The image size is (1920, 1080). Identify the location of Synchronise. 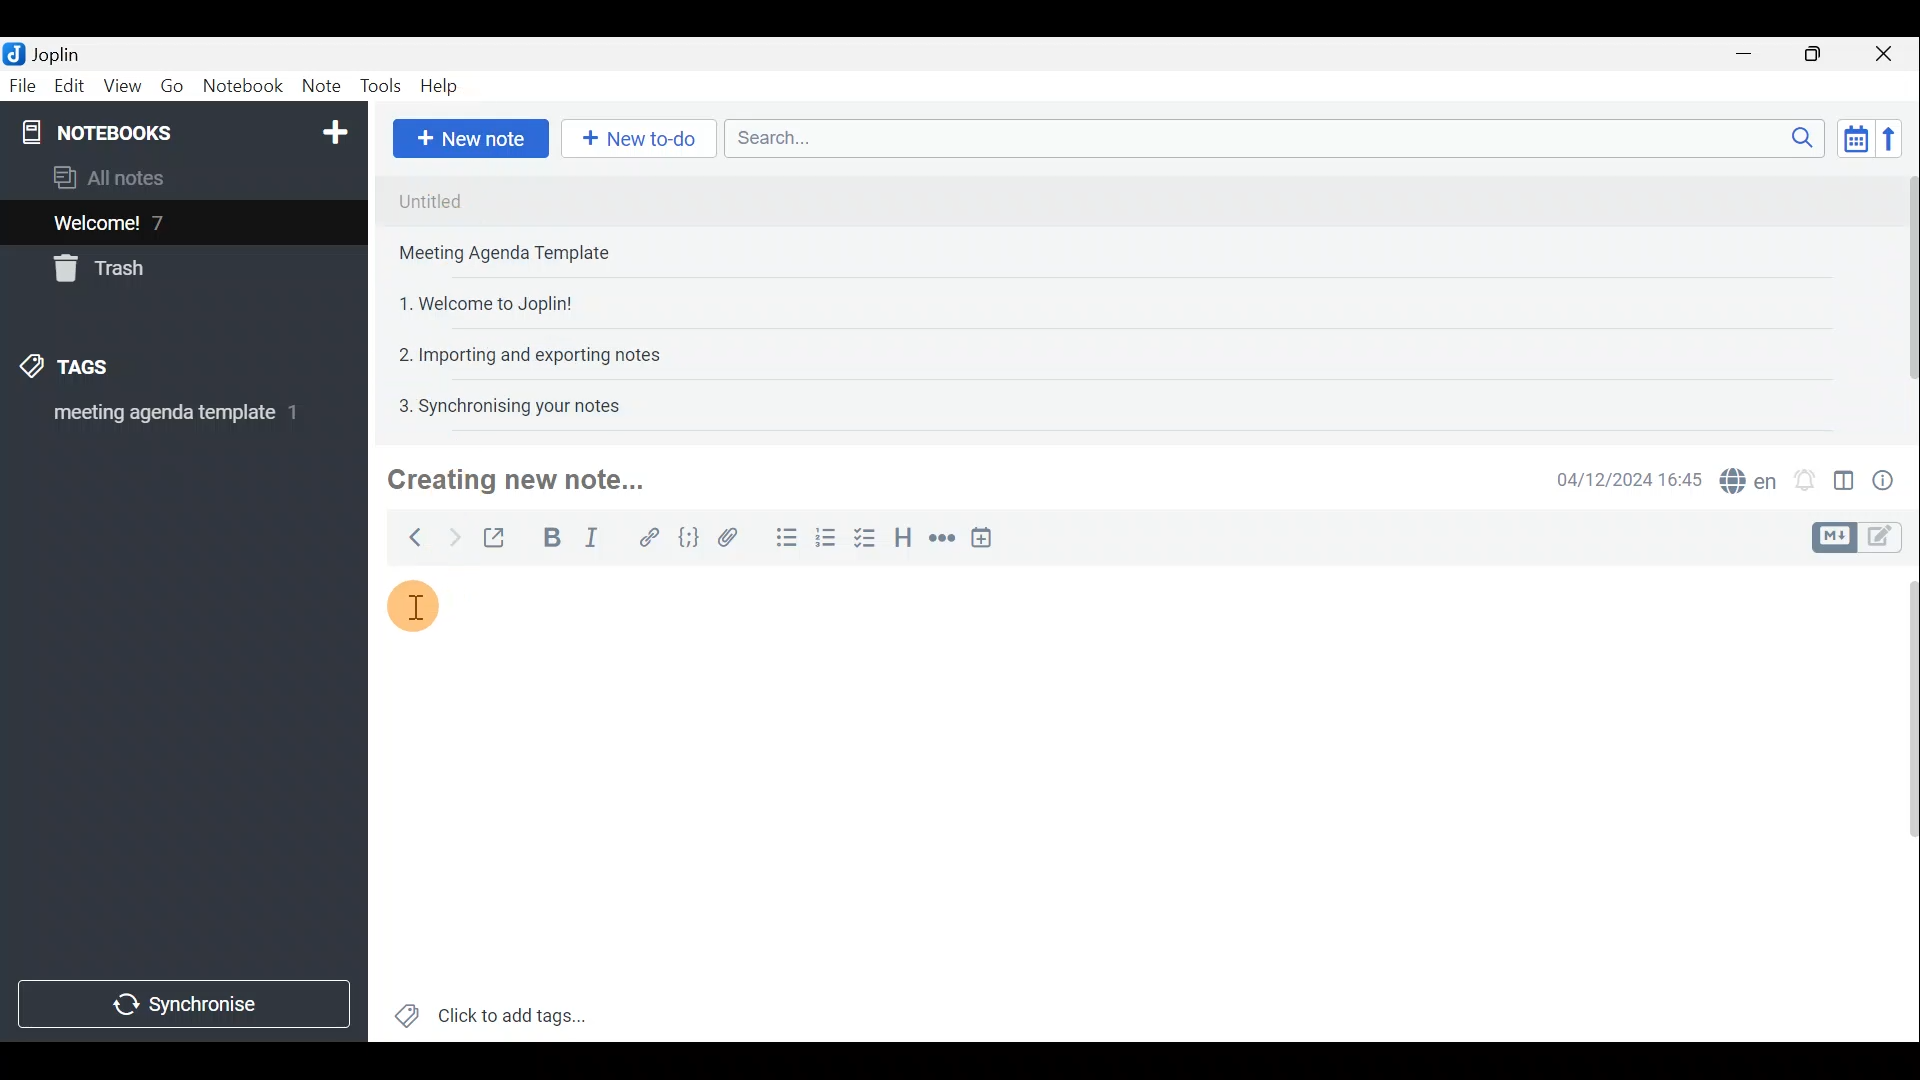
(187, 1007).